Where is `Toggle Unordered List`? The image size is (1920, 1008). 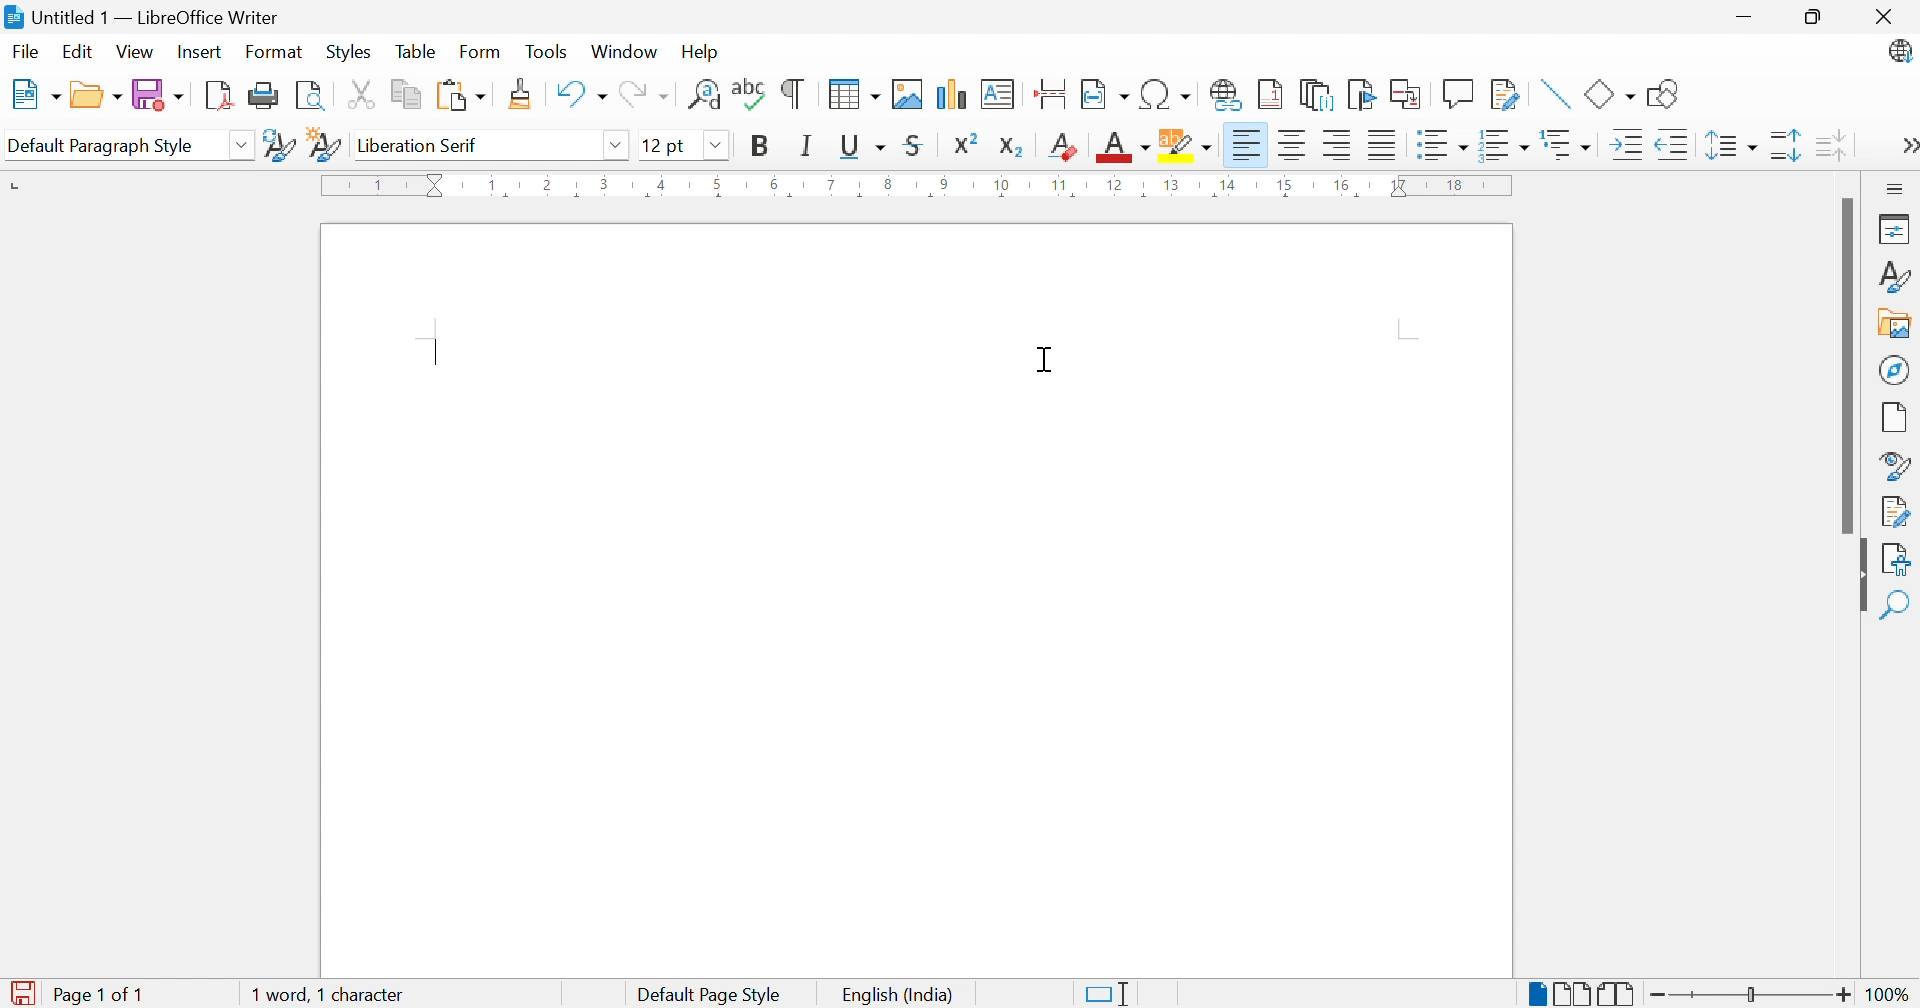
Toggle Unordered List is located at coordinates (1443, 145).